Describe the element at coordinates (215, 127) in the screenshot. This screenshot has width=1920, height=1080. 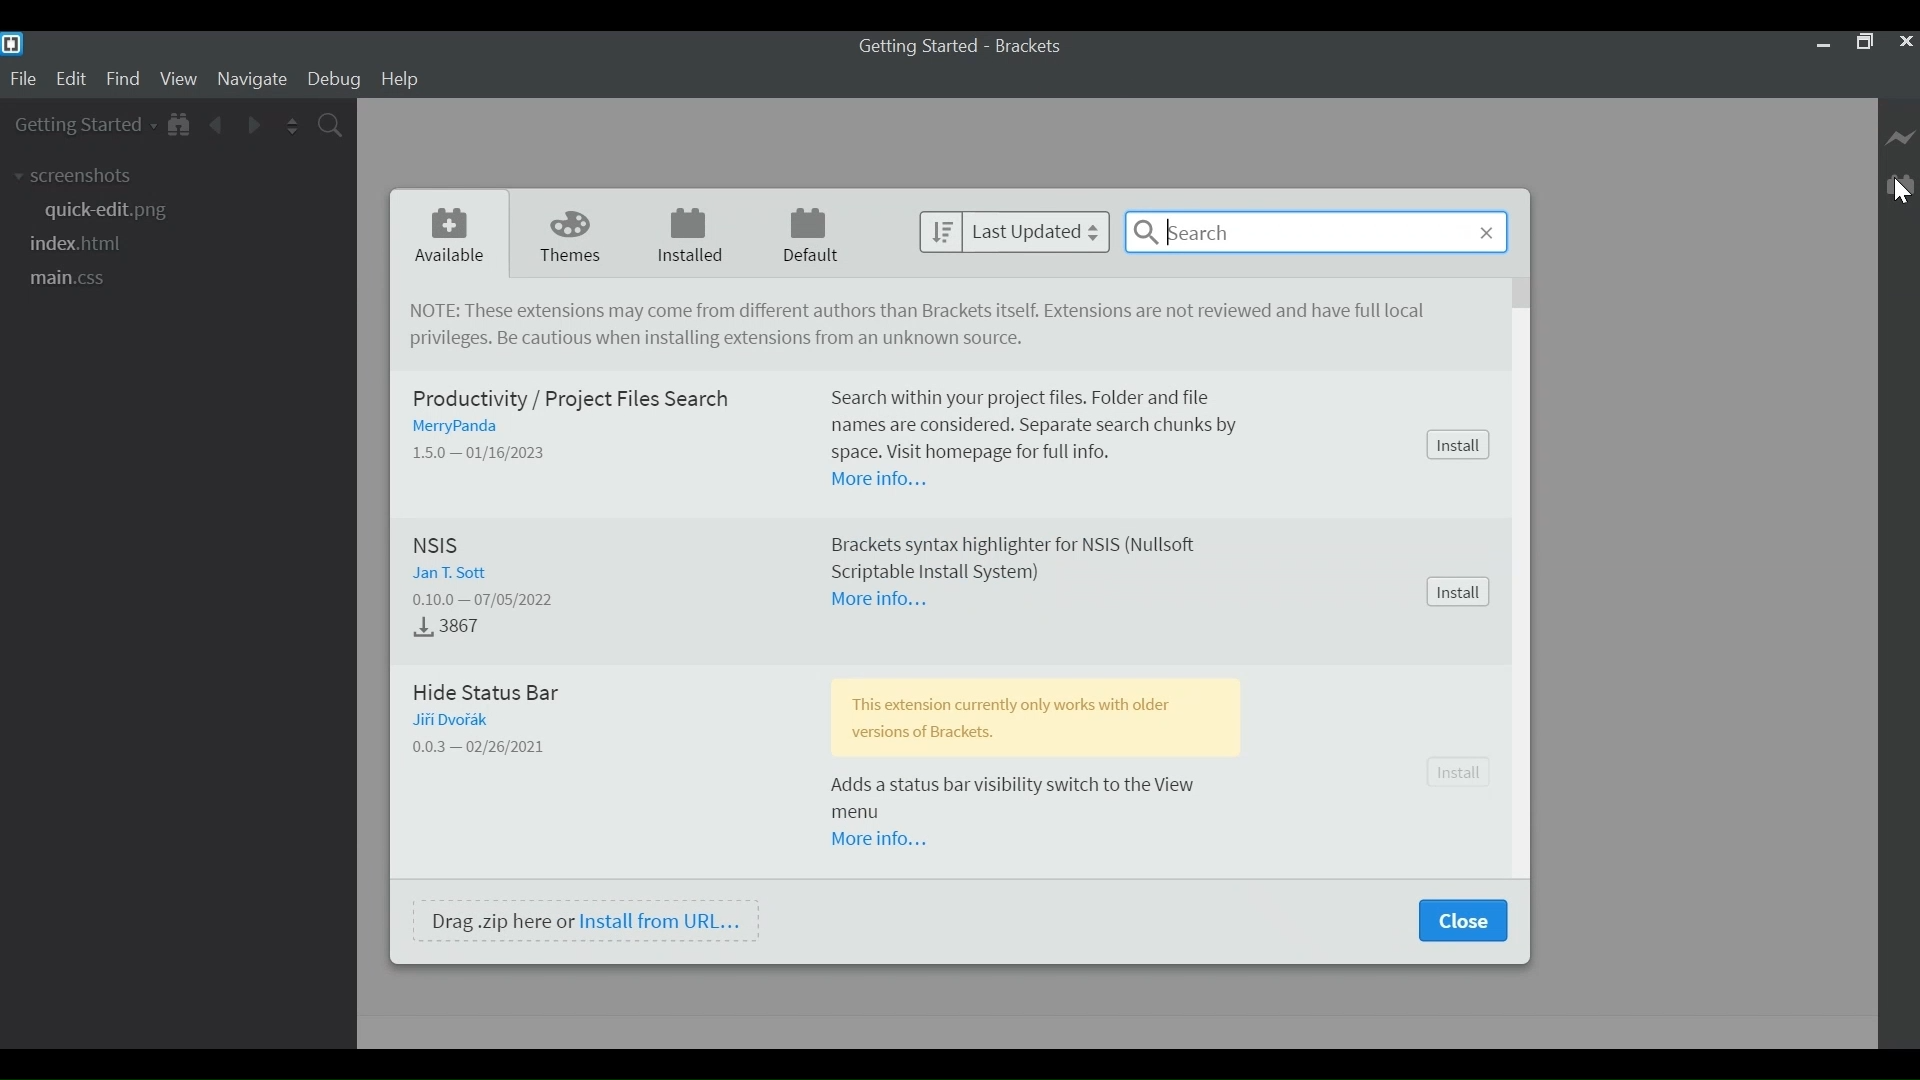
I see `Navigate back` at that location.